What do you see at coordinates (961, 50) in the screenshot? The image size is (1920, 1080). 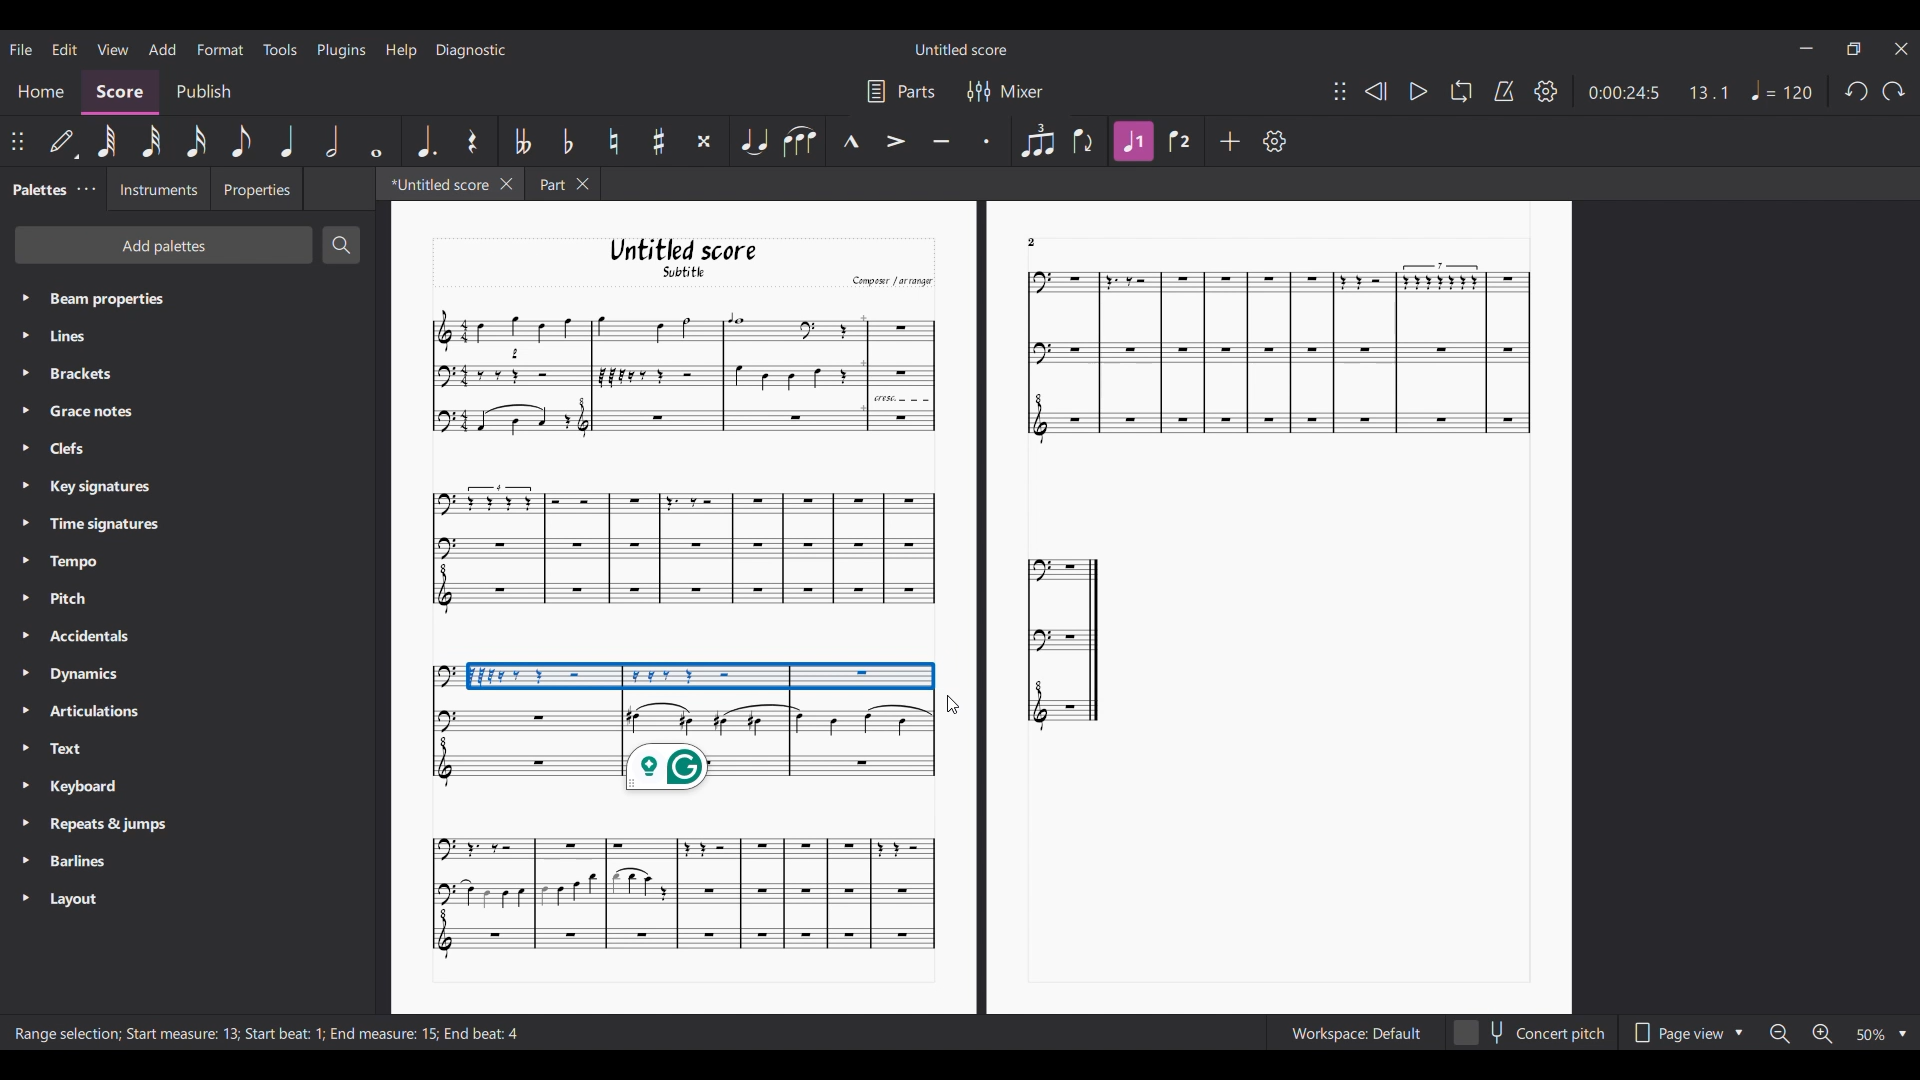 I see `Untitled score` at bounding box center [961, 50].